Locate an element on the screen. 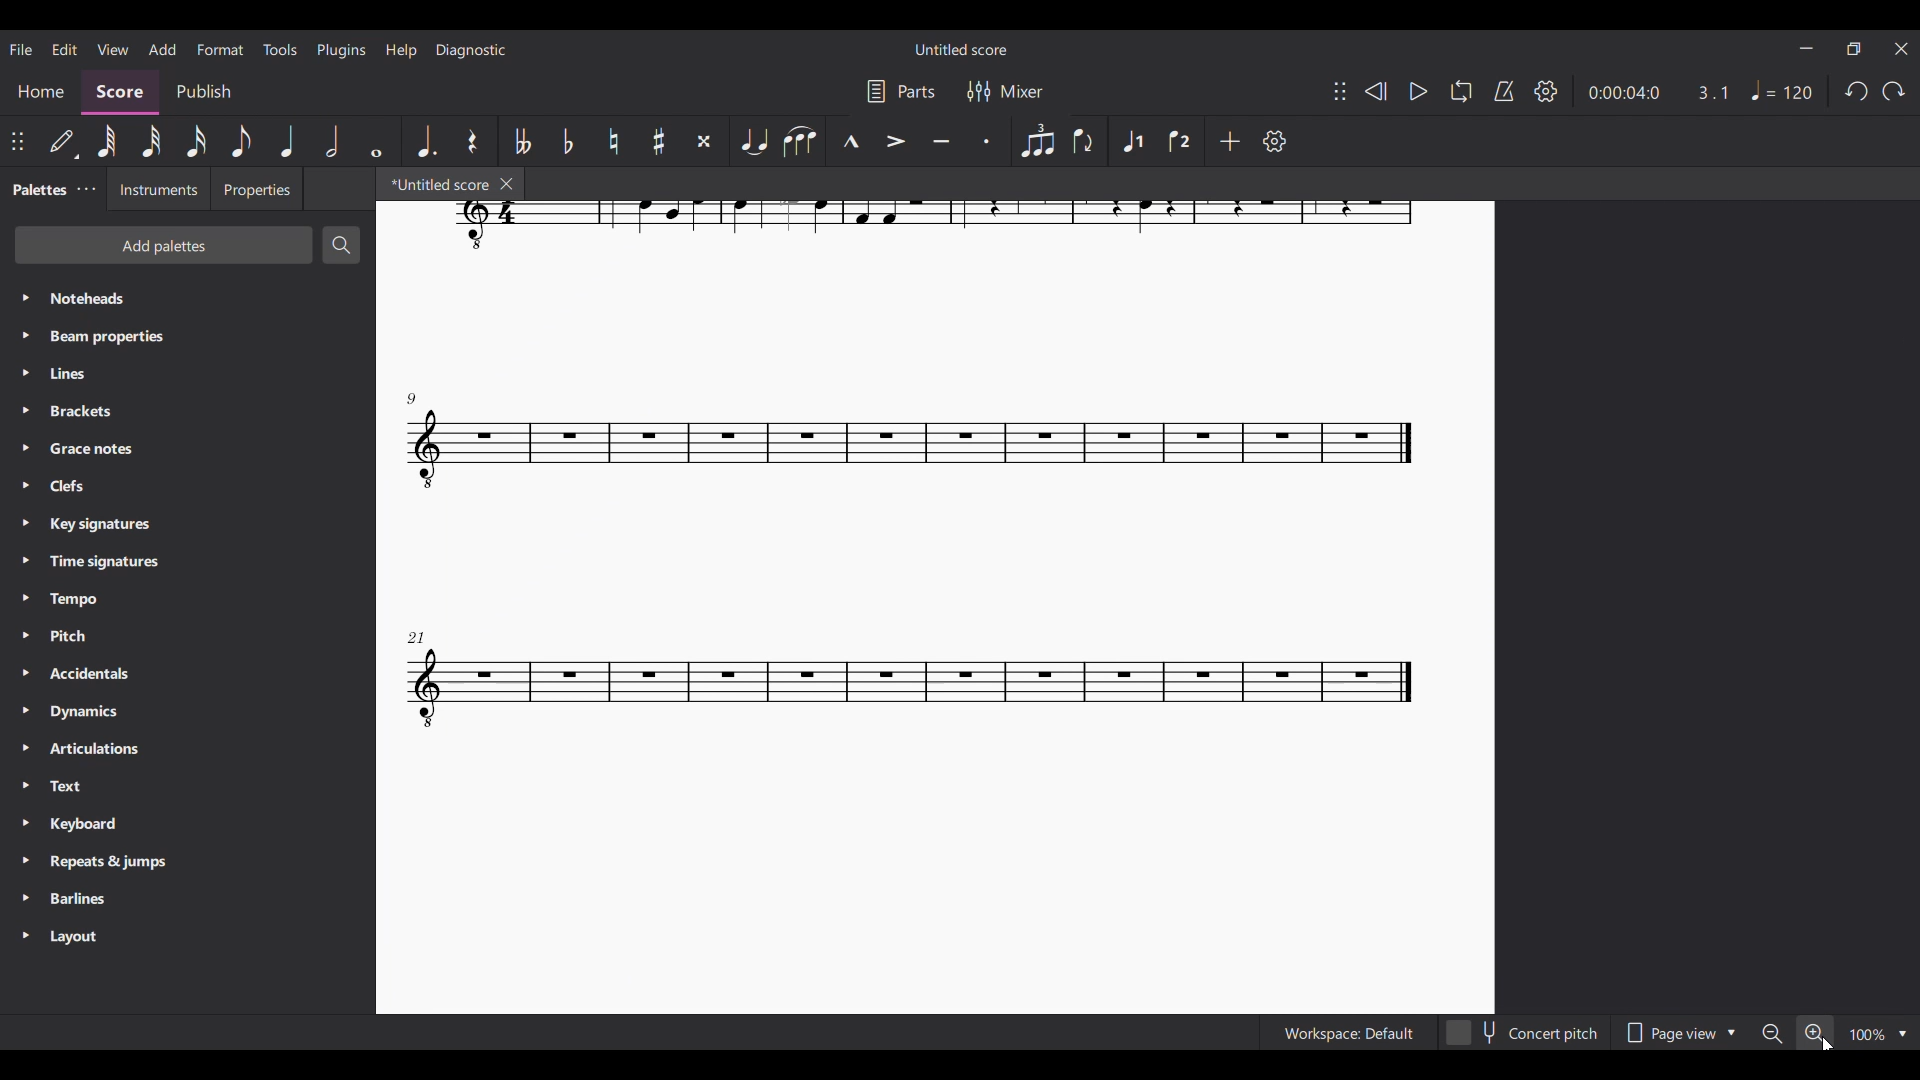 This screenshot has width=1920, height=1080. Articulations is located at coordinates (187, 749).